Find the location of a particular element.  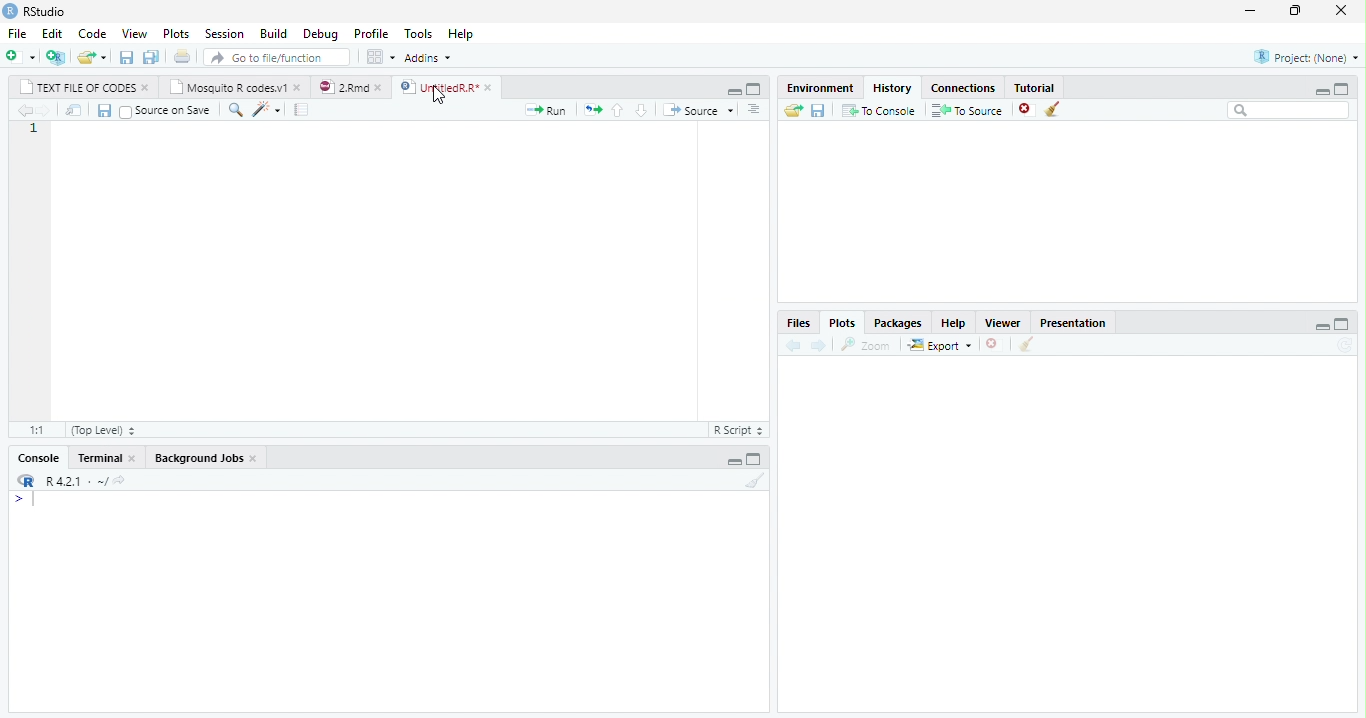

new file is located at coordinates (19, 56).